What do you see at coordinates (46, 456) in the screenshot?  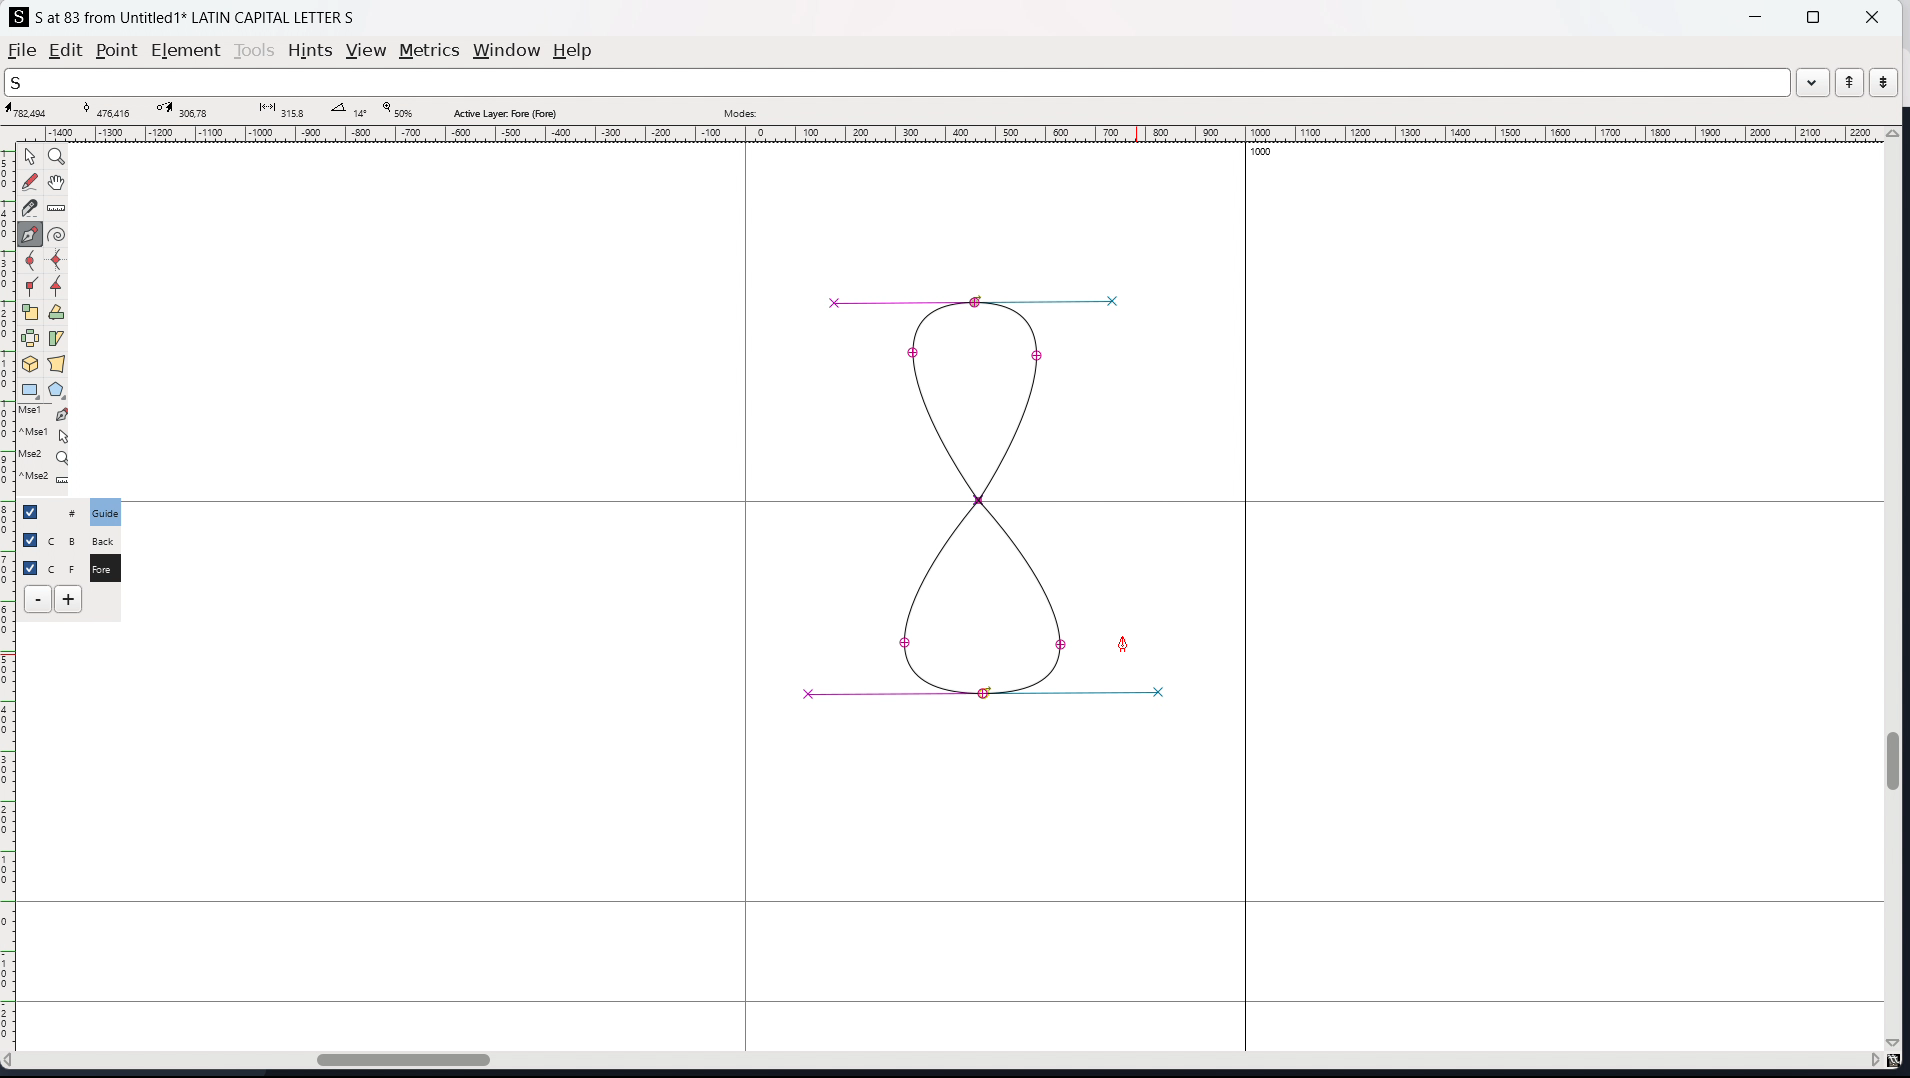 I see `Mse2` at bounding box center [46, 456].